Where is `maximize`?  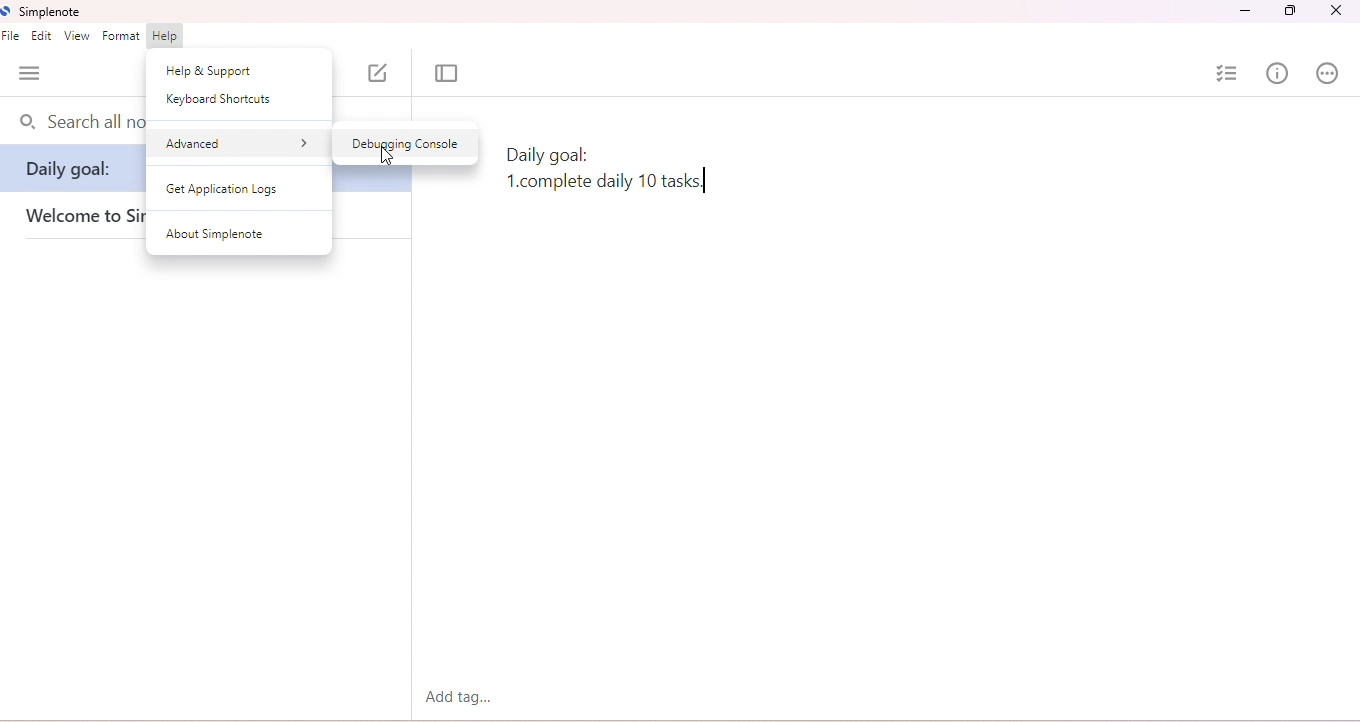
maximize is located at coordinates (1291, 13).